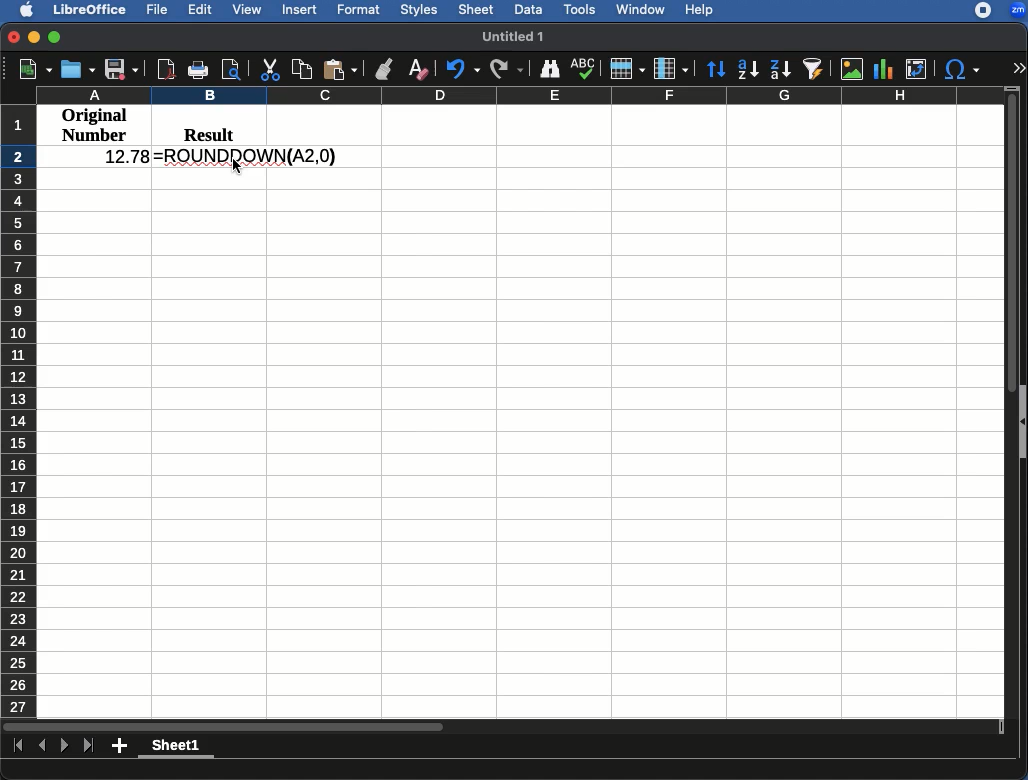 The width and height of the screenshot is (1028, 780). I want to click on Edit, so click(201, 11).